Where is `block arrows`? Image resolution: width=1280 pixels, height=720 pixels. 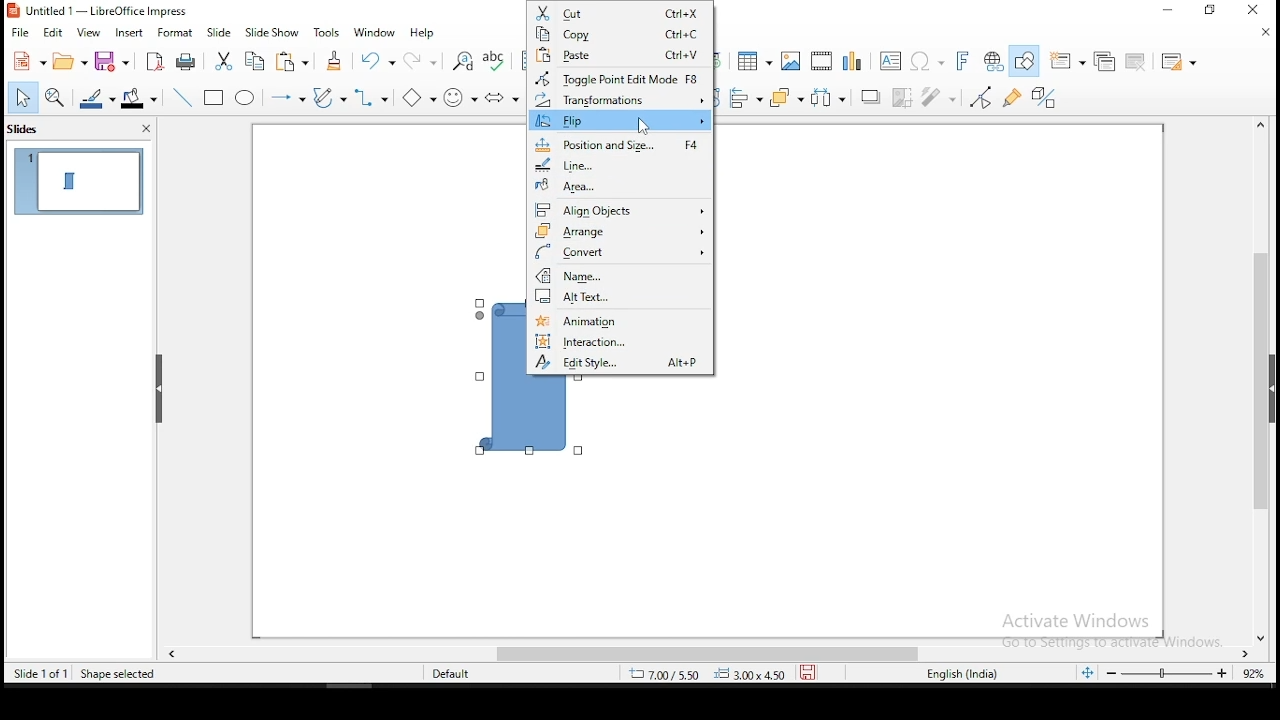 block arrows is located at coordinates (499, 98).